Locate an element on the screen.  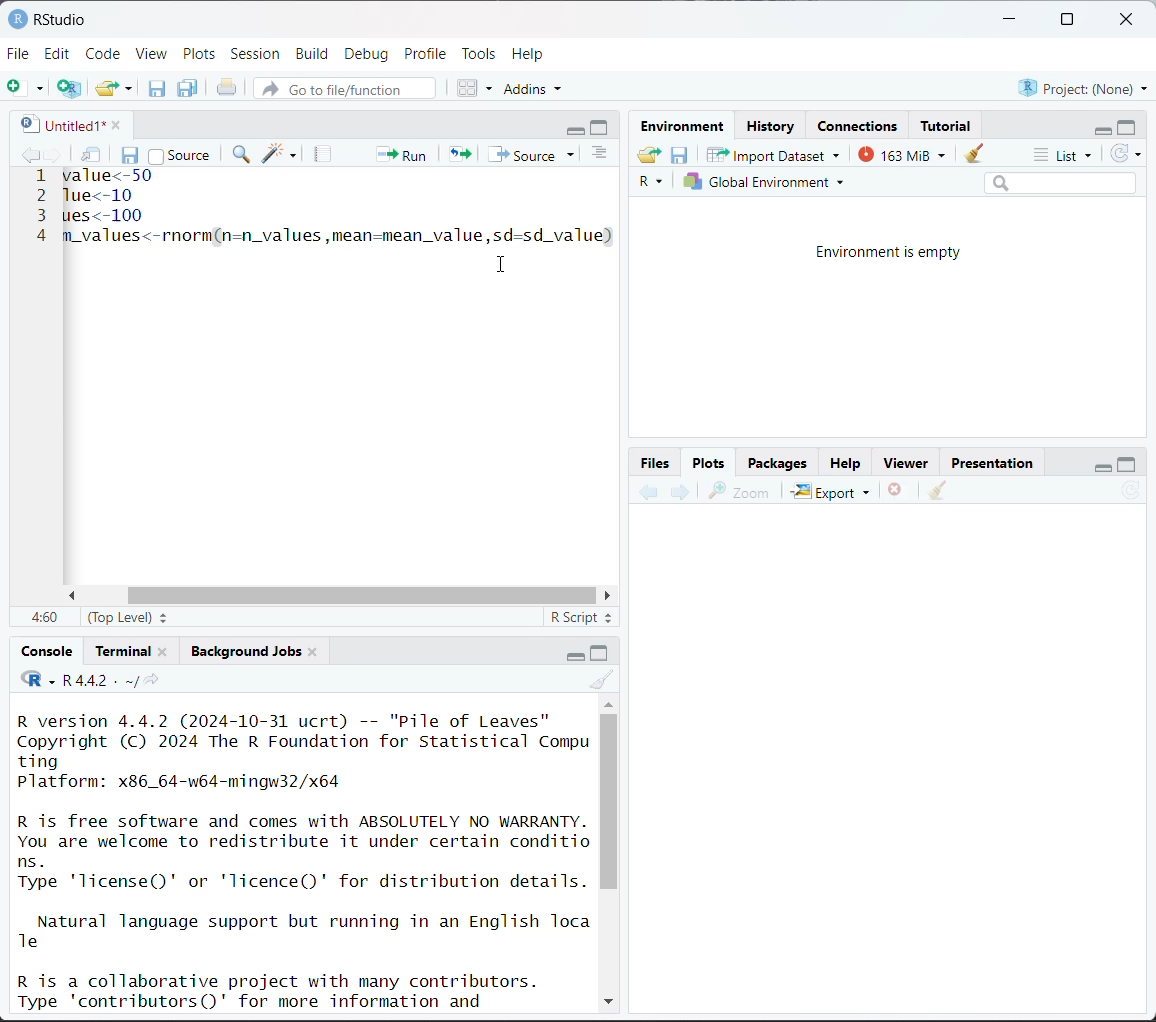
next plot is located at coordinates (678, 492).